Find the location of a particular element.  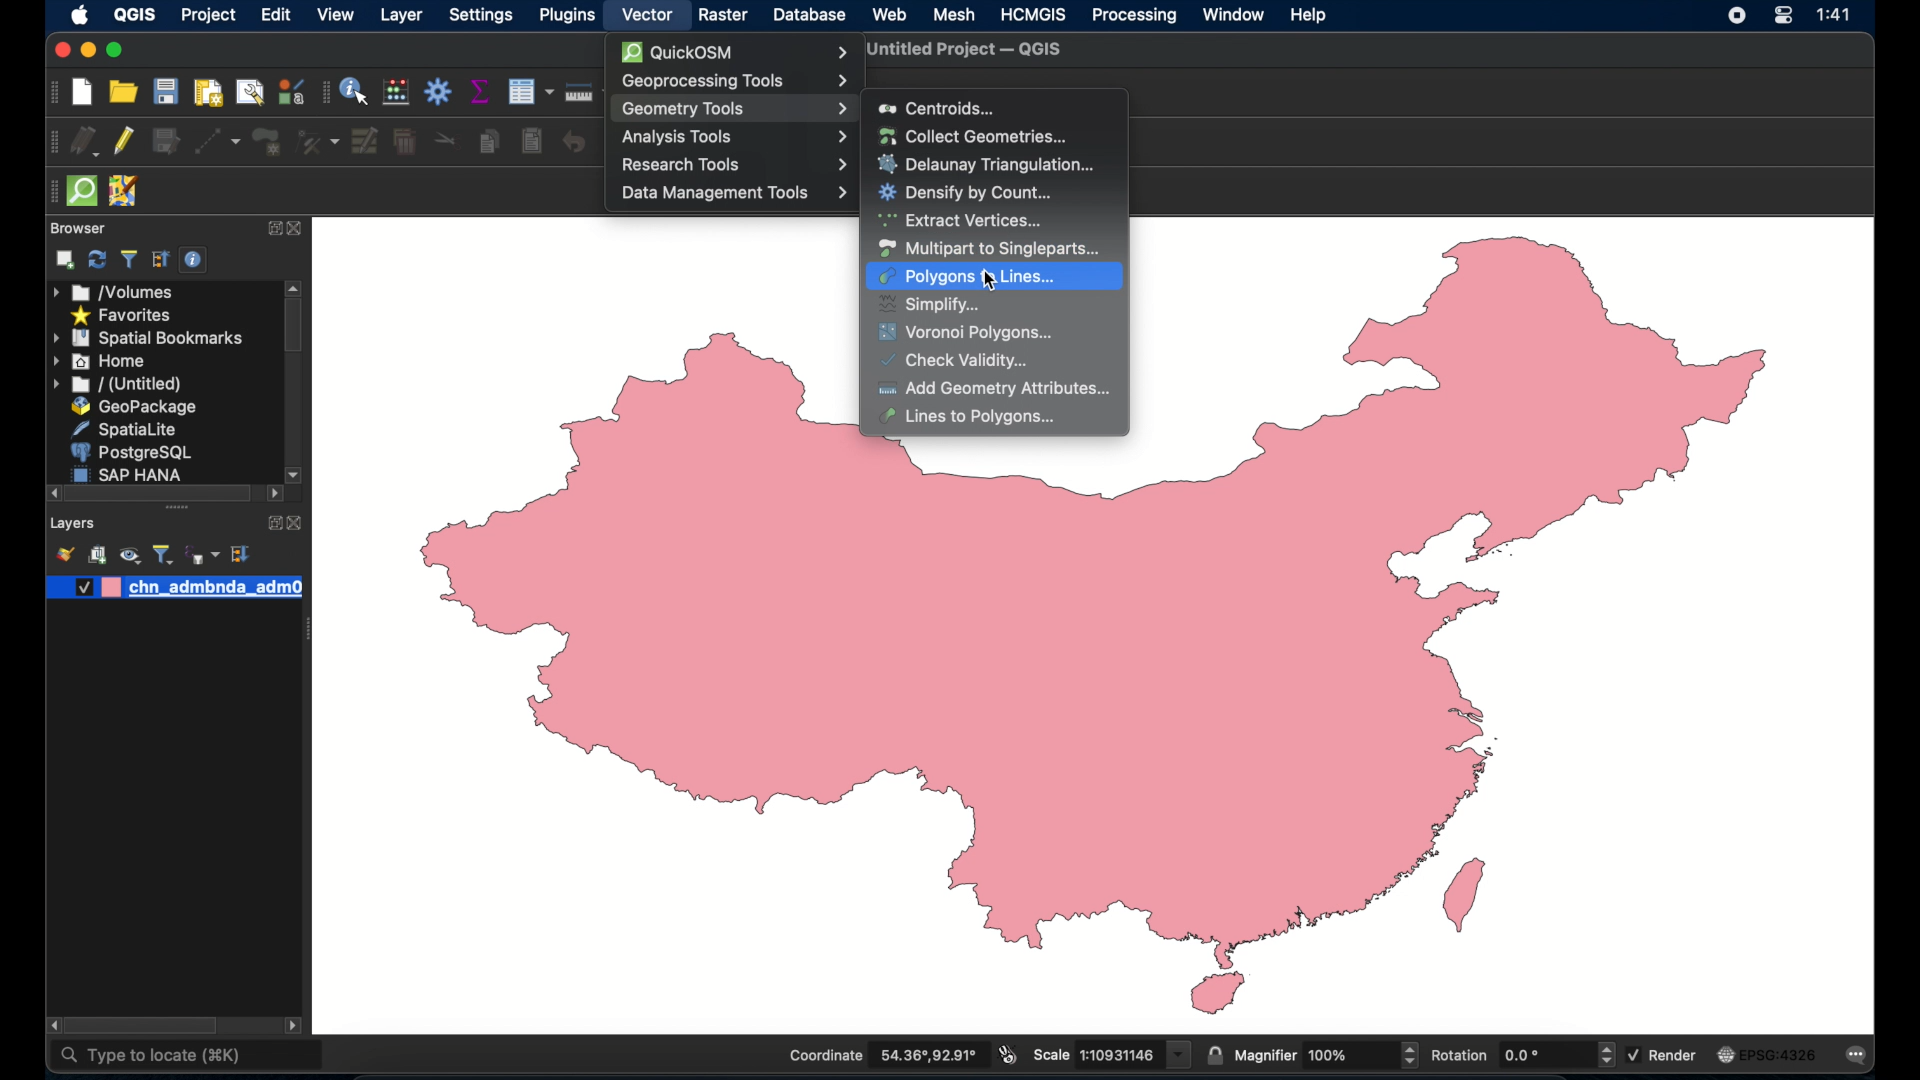

apple icon is located at coordinates (80, 16).